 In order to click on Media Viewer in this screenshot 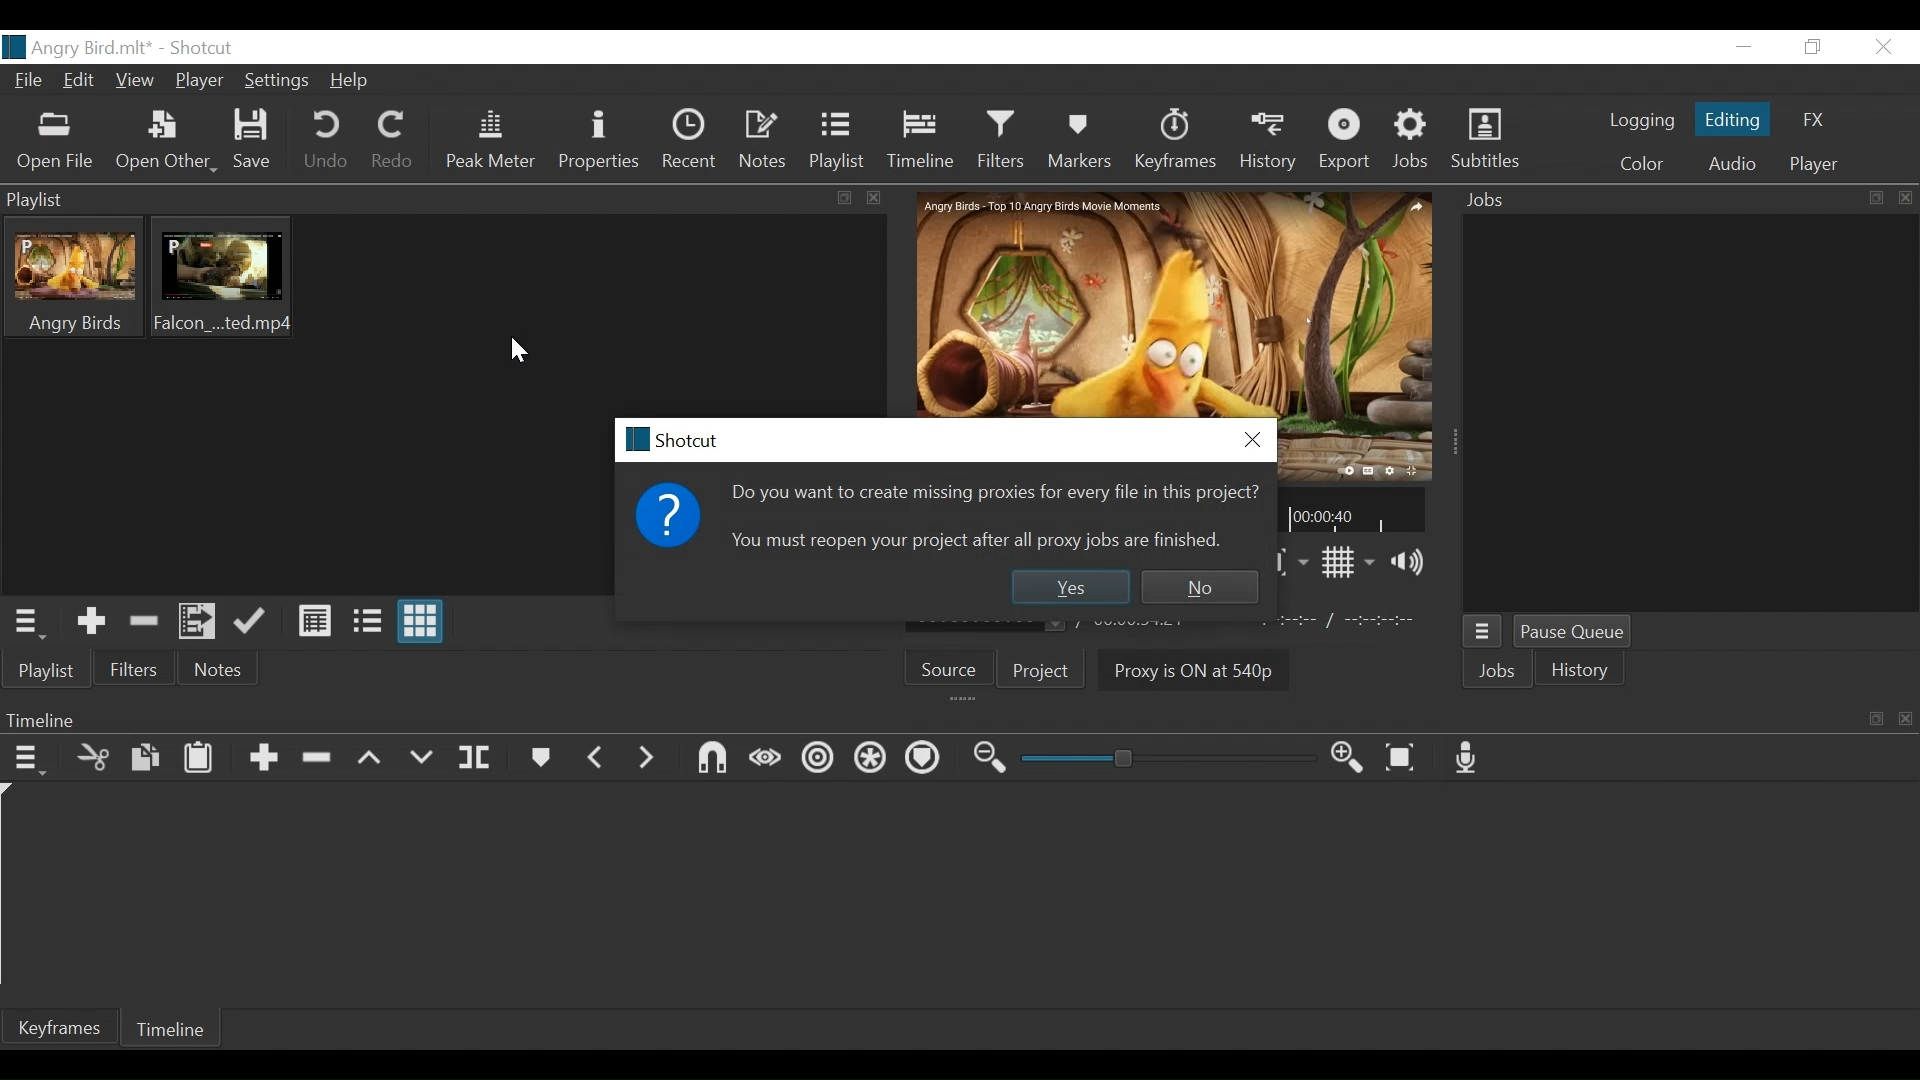, I will do `click(1169, 304)`.